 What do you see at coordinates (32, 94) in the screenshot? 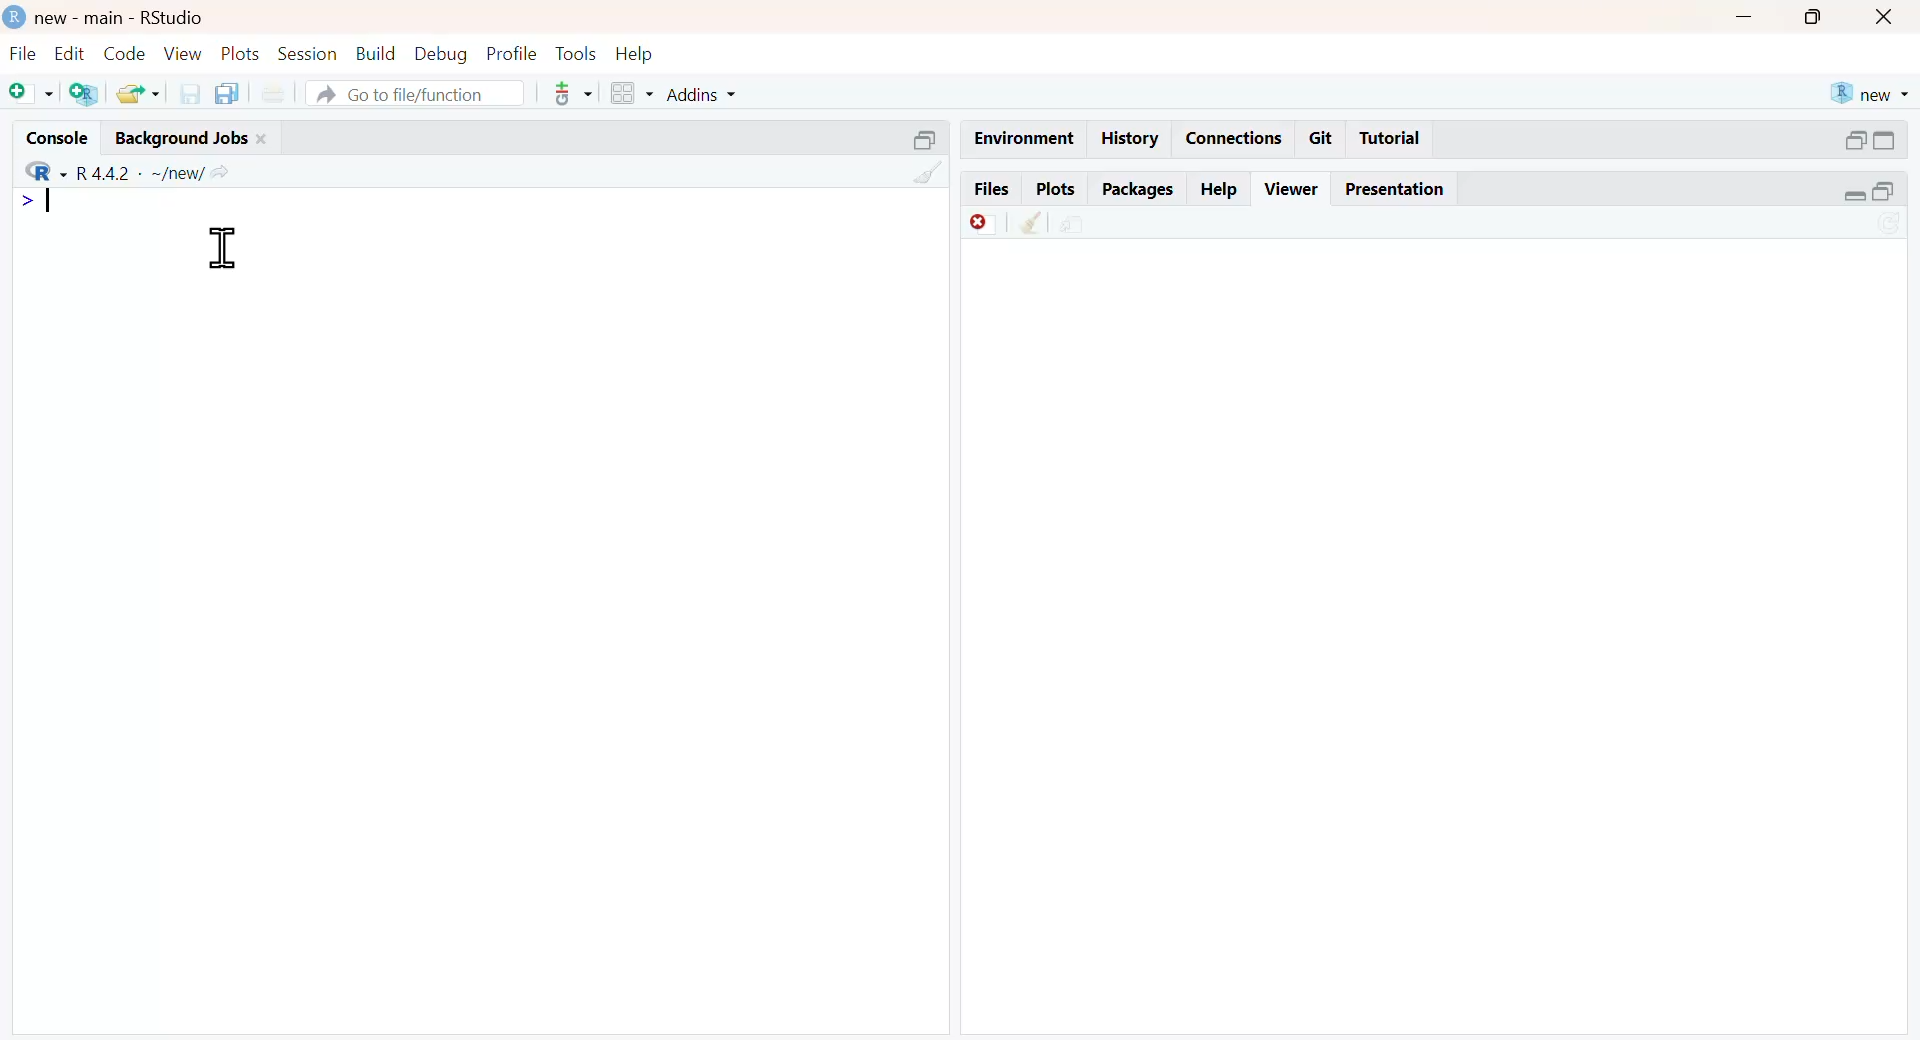
I see `add file as` at bounding box center [32, 94].